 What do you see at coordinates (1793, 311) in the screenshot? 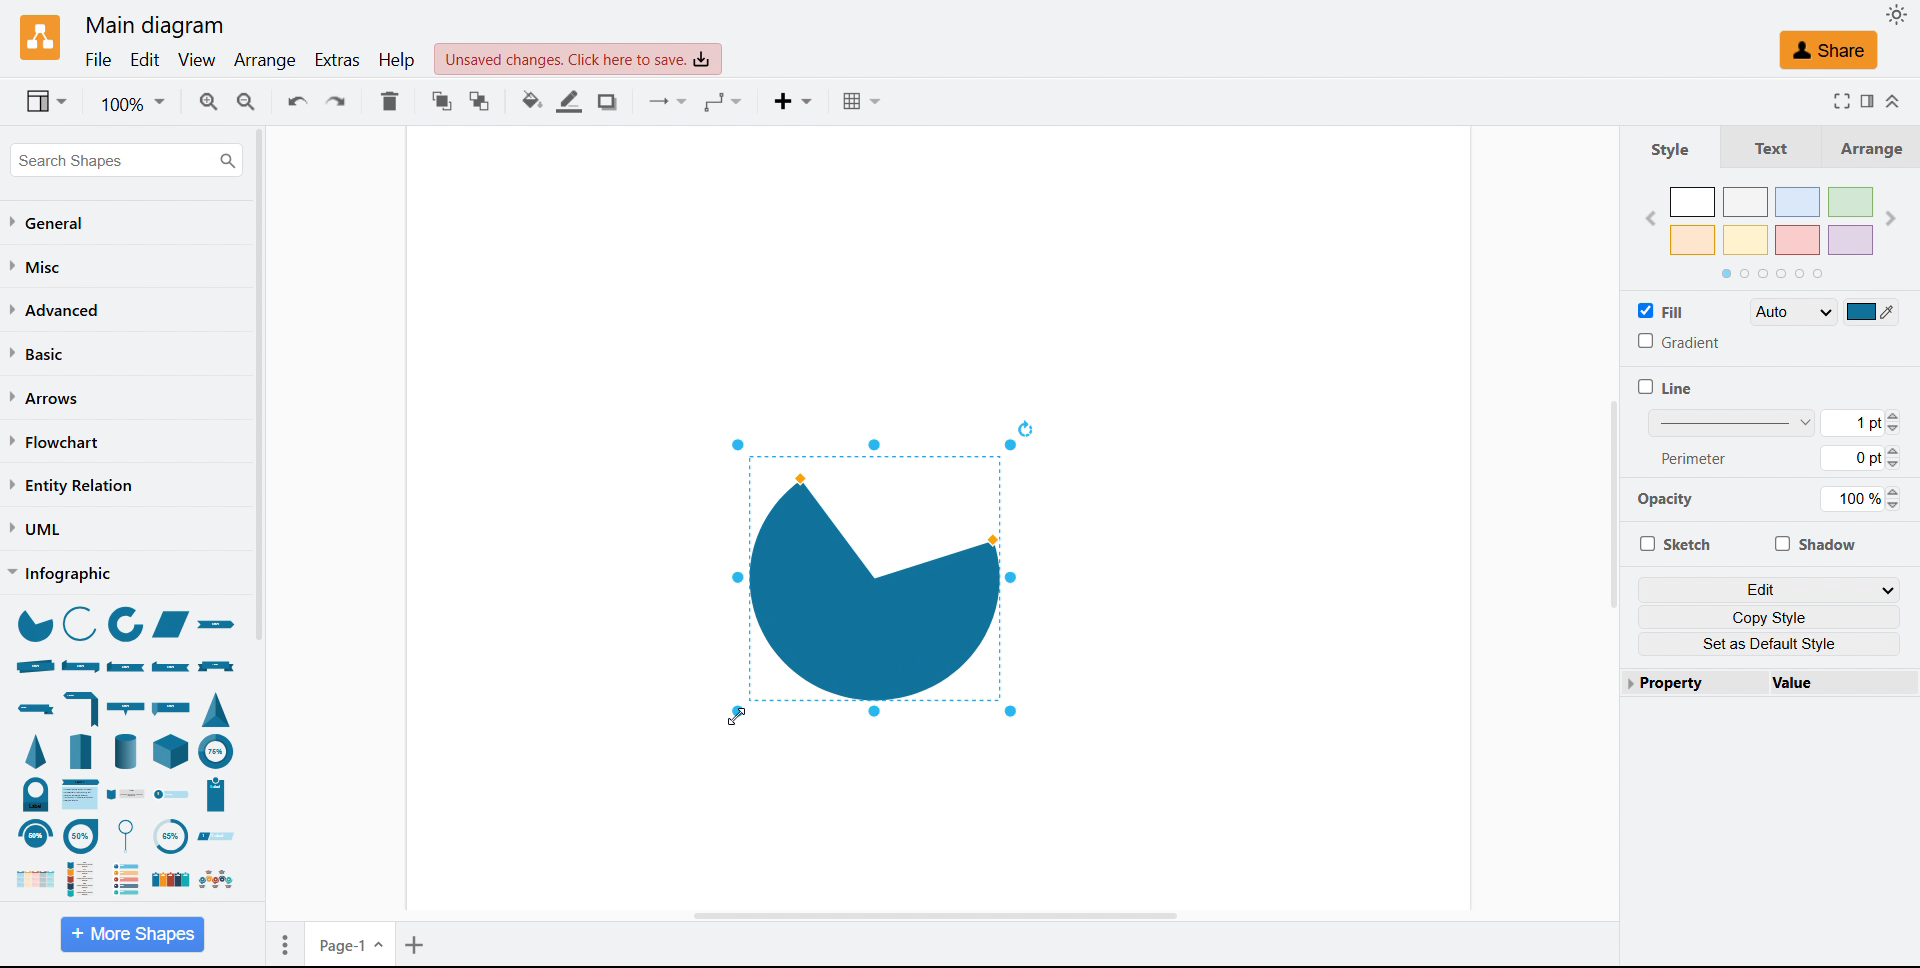
I see `select fill type ` at bounding box center [1793, 311].